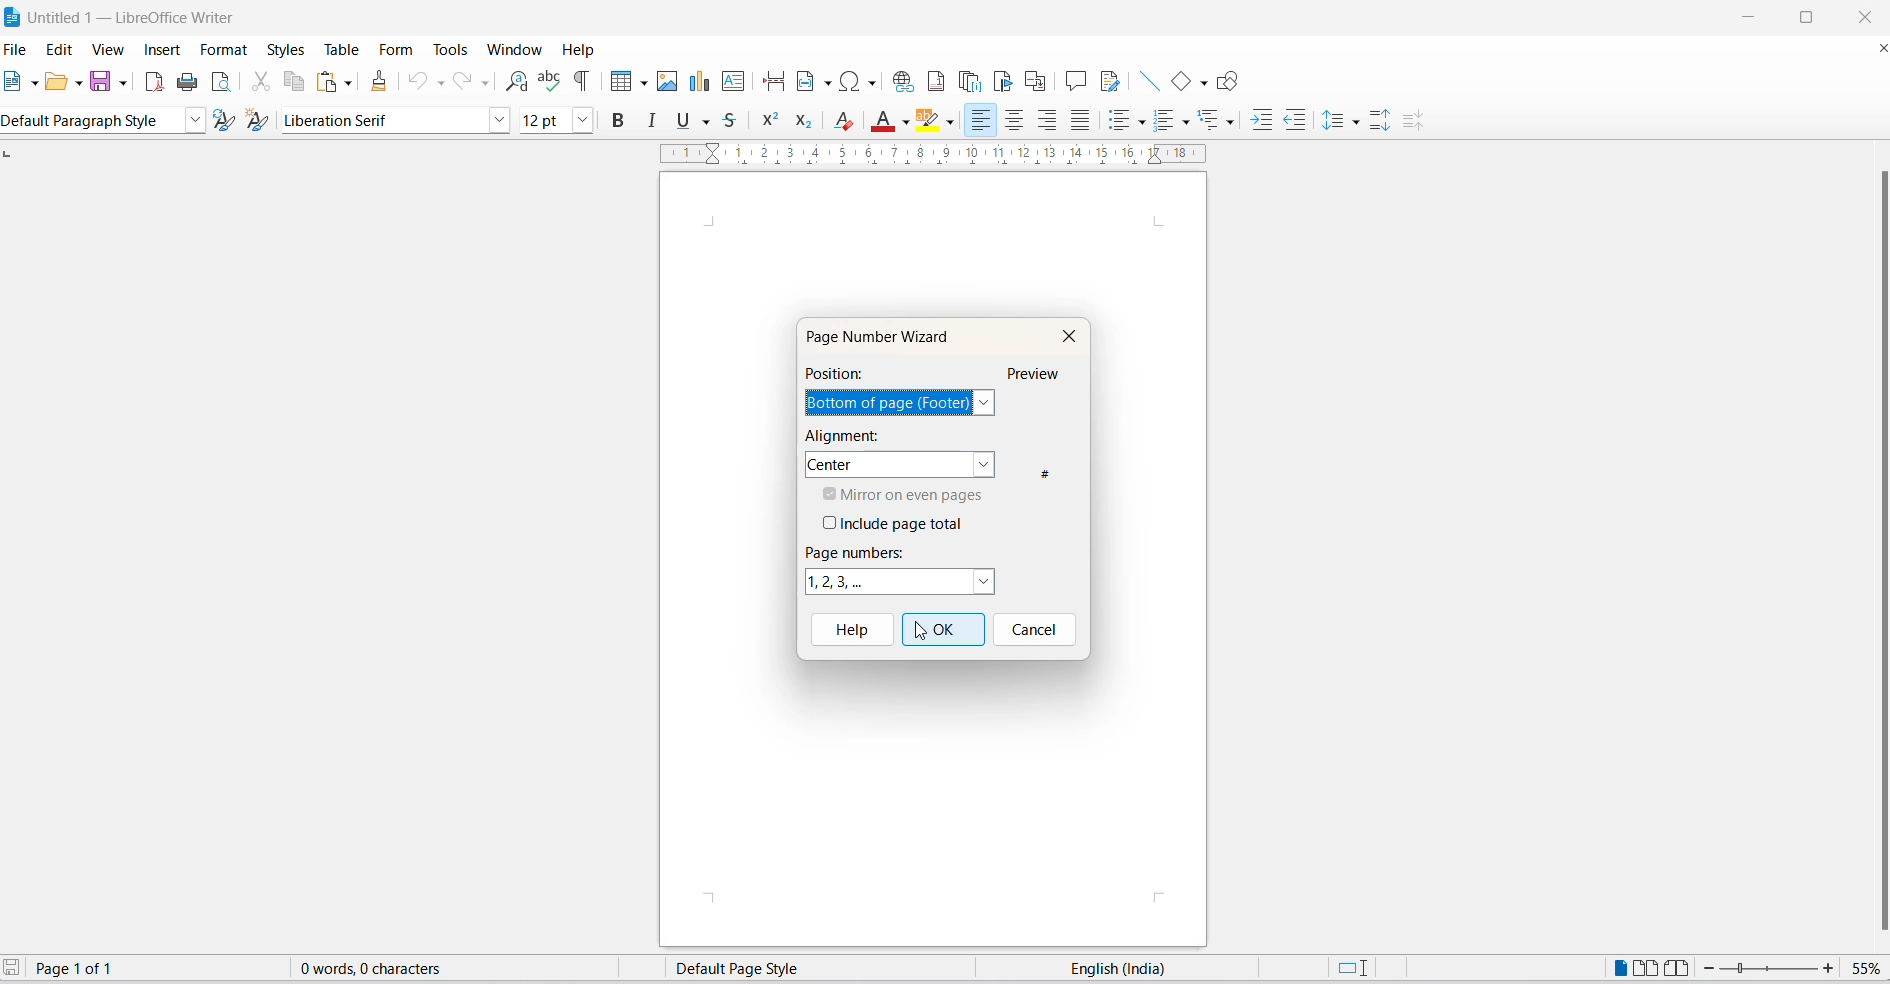 Image resolution: width=1890 pixels, height=984 pixels. Describe the element at coordinates (1177, 81) in the screenshot. I see `basic shapes` at that location.